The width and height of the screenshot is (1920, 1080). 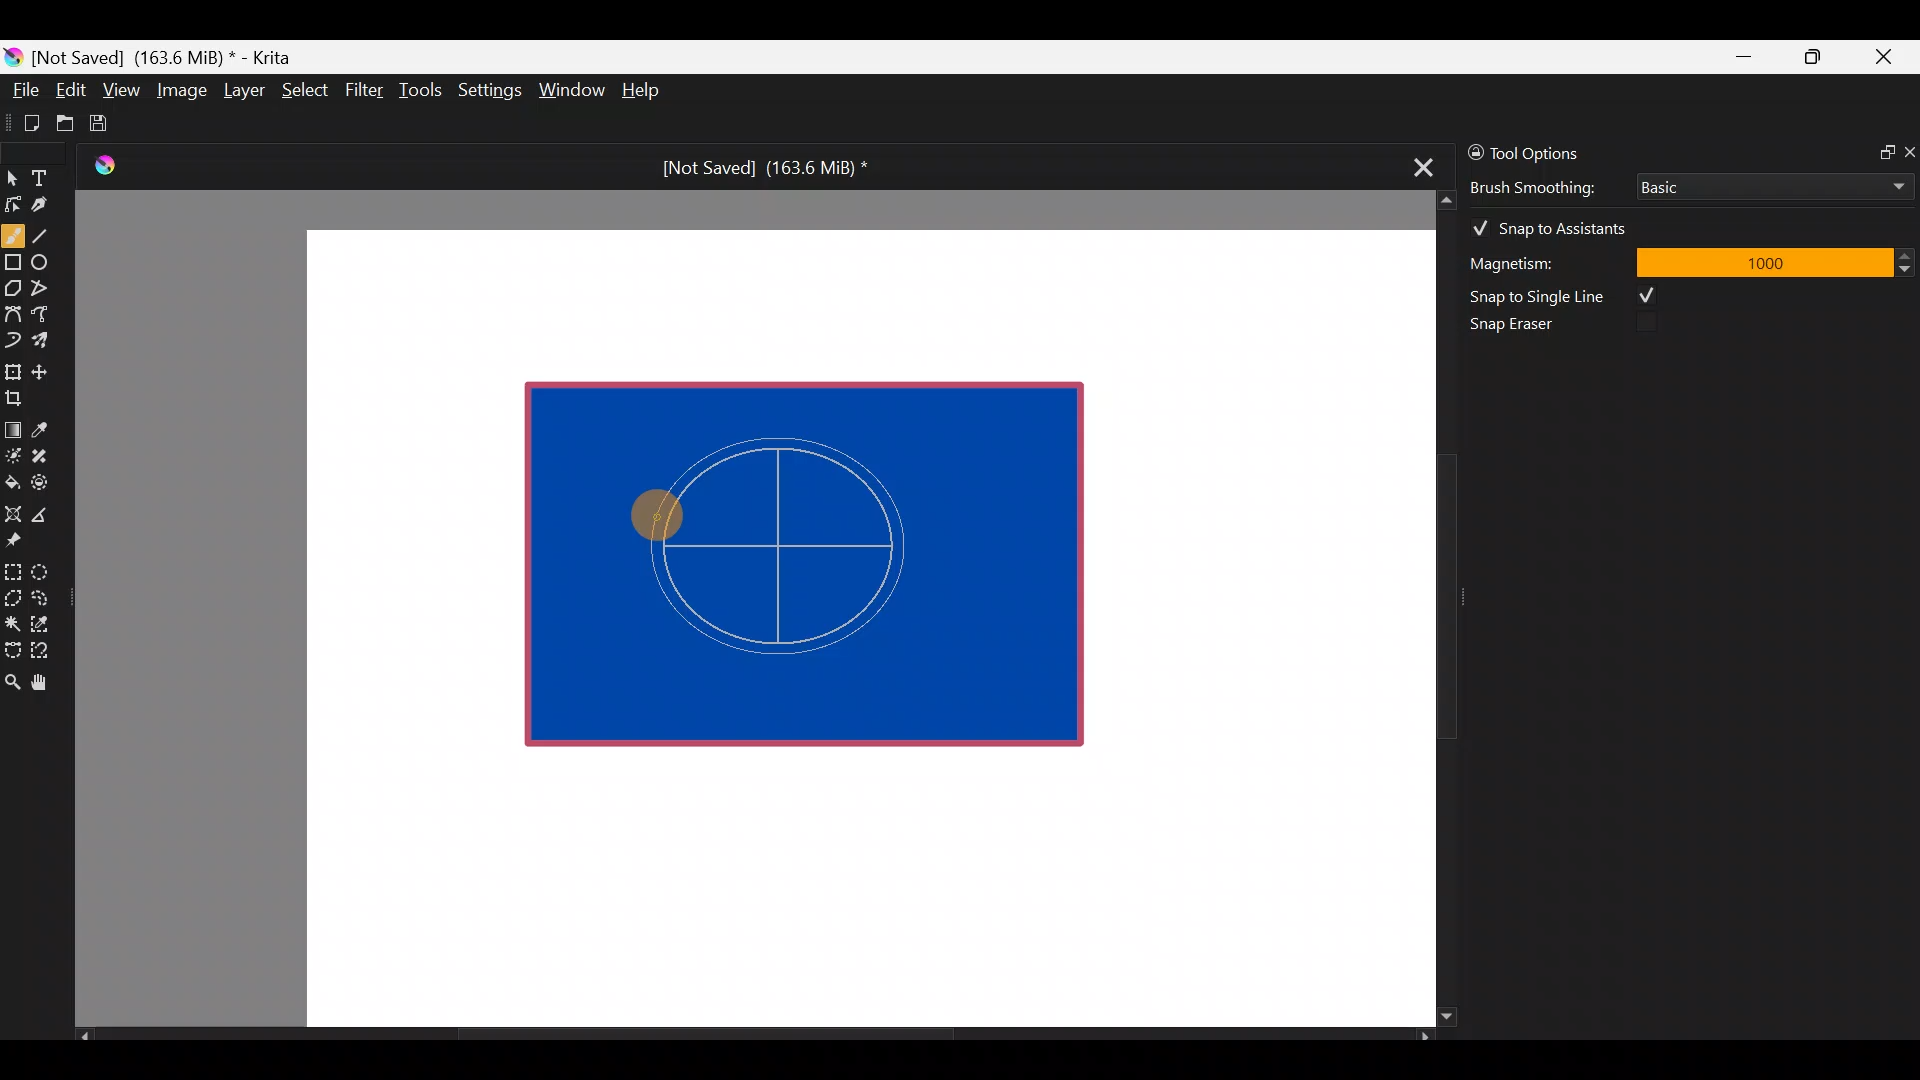 What do you see at coordinates (49, 260) in the screenshot?
I see `Ellipse tool` at bounding box center [49, 260].